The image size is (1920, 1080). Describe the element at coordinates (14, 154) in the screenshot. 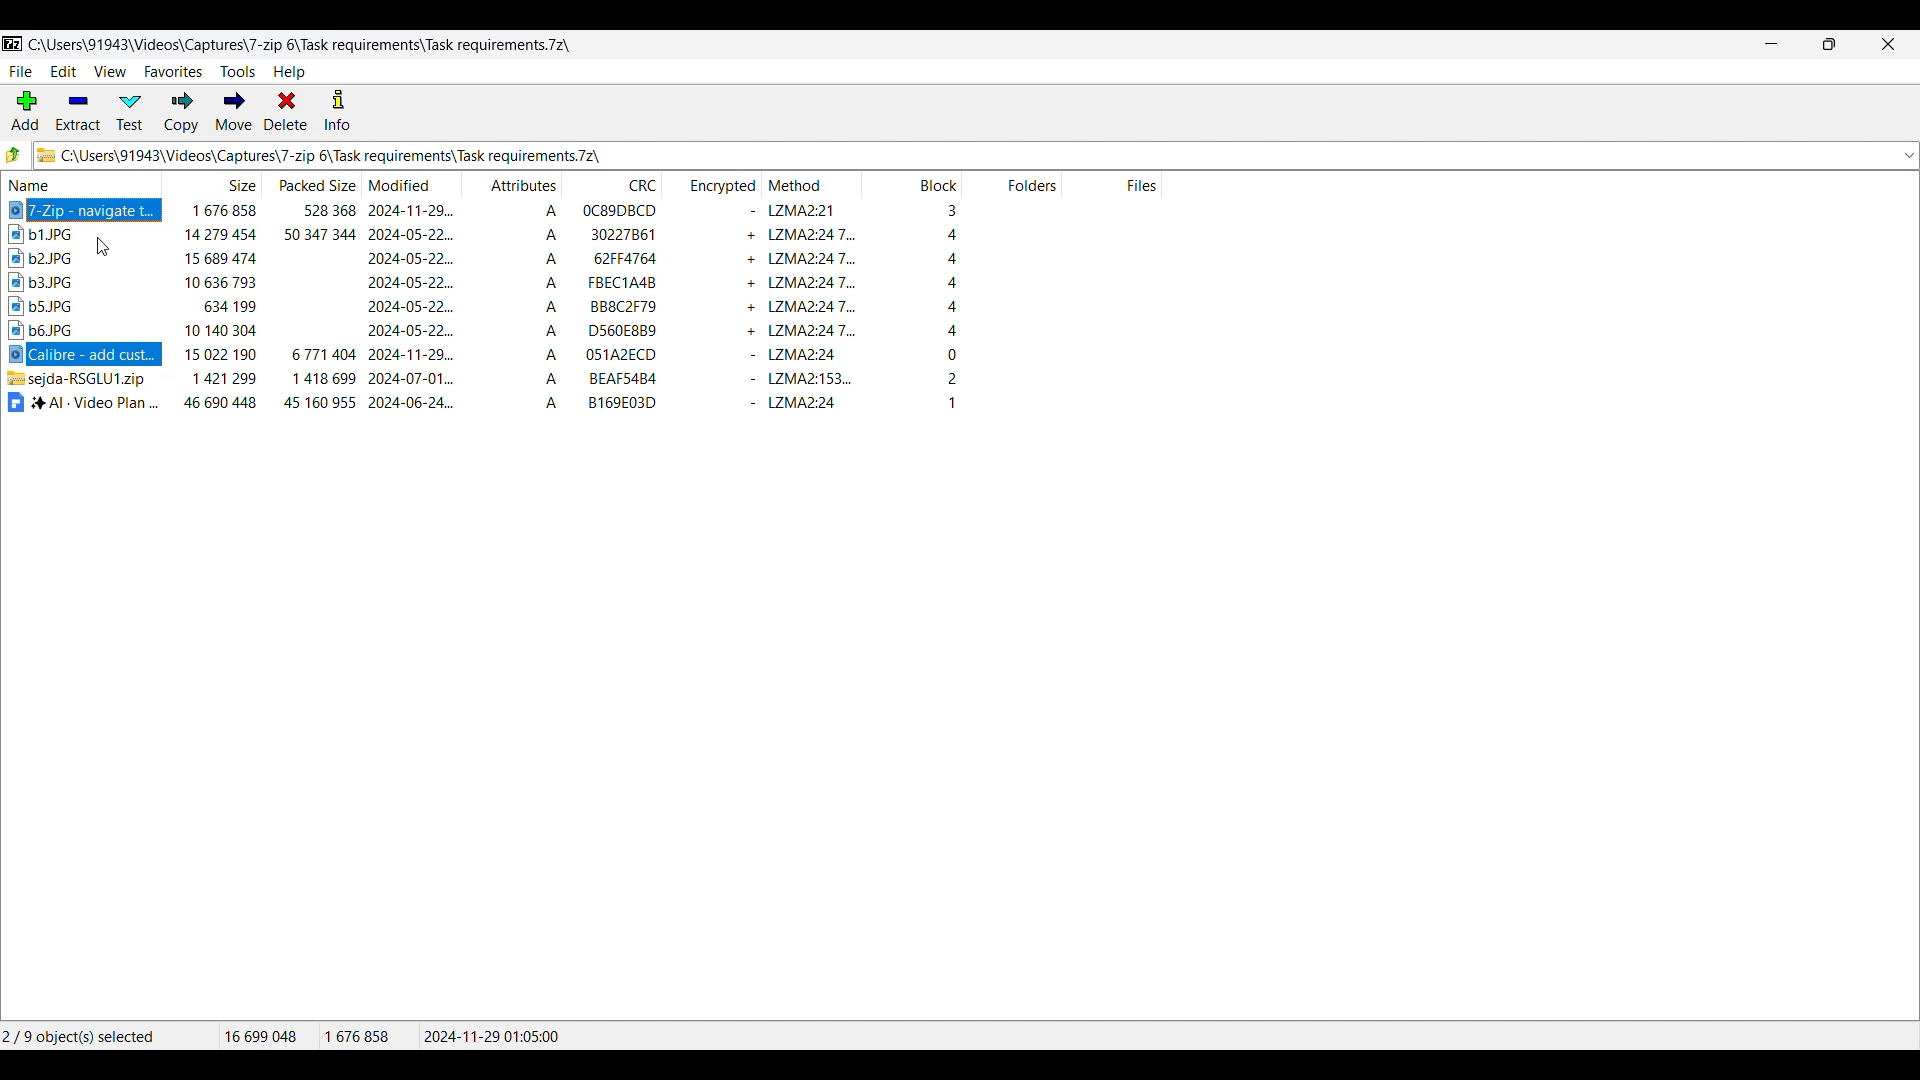

I see `Go to previous folder` at that location.